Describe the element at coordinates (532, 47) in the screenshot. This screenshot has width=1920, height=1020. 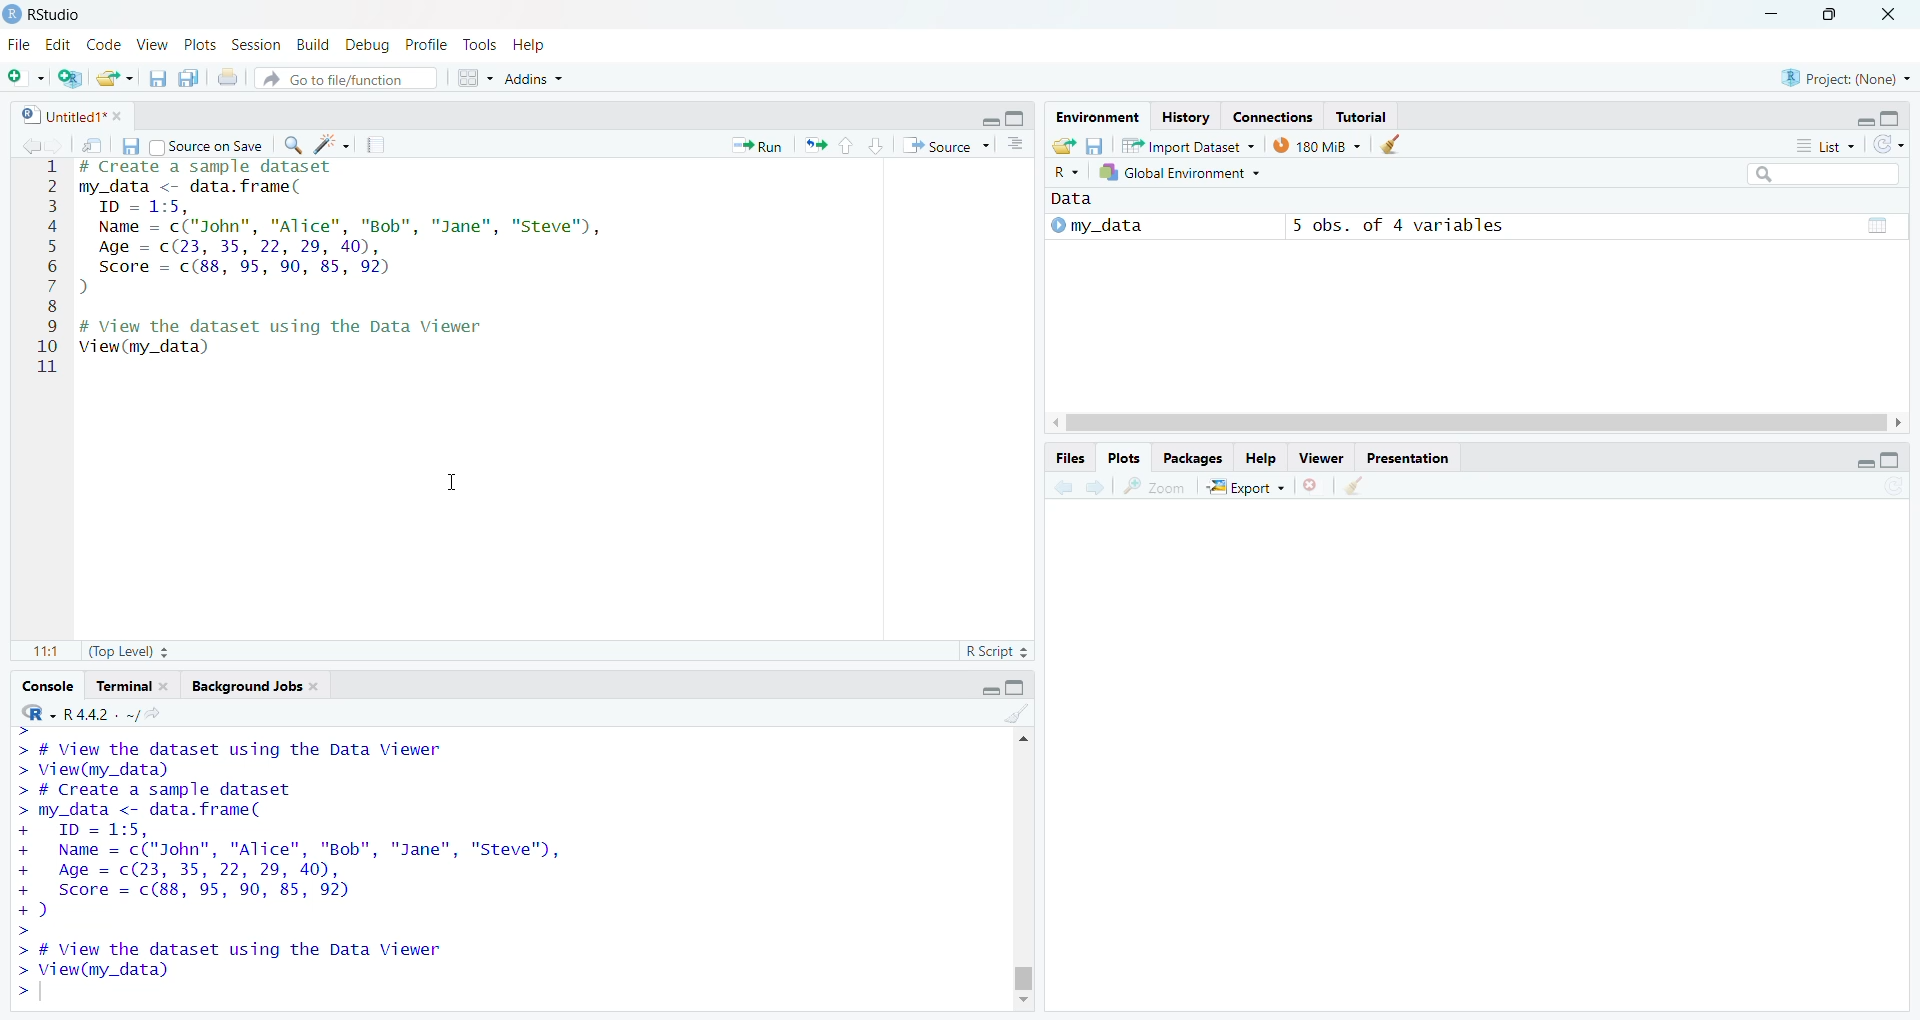
I see `Help` at that location.